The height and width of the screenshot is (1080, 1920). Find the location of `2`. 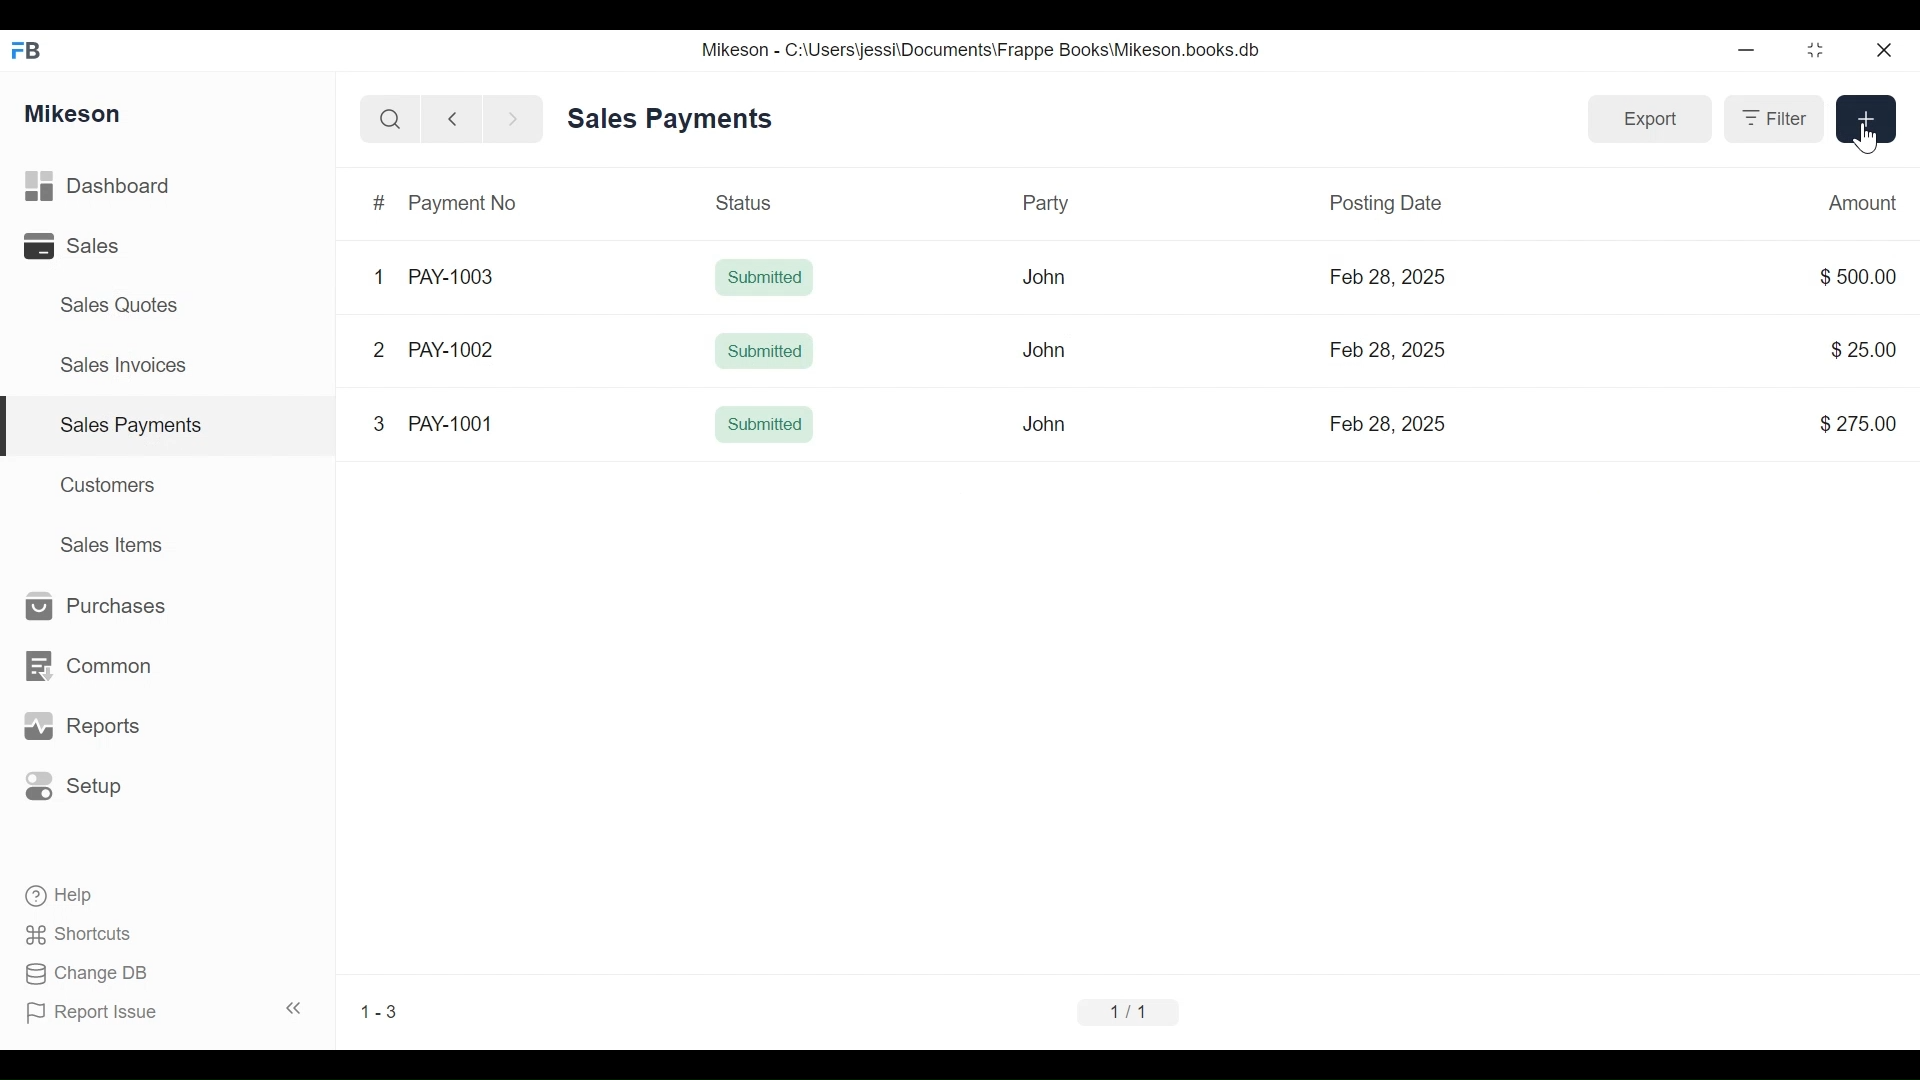

2 is located at coordinates (378, 350).